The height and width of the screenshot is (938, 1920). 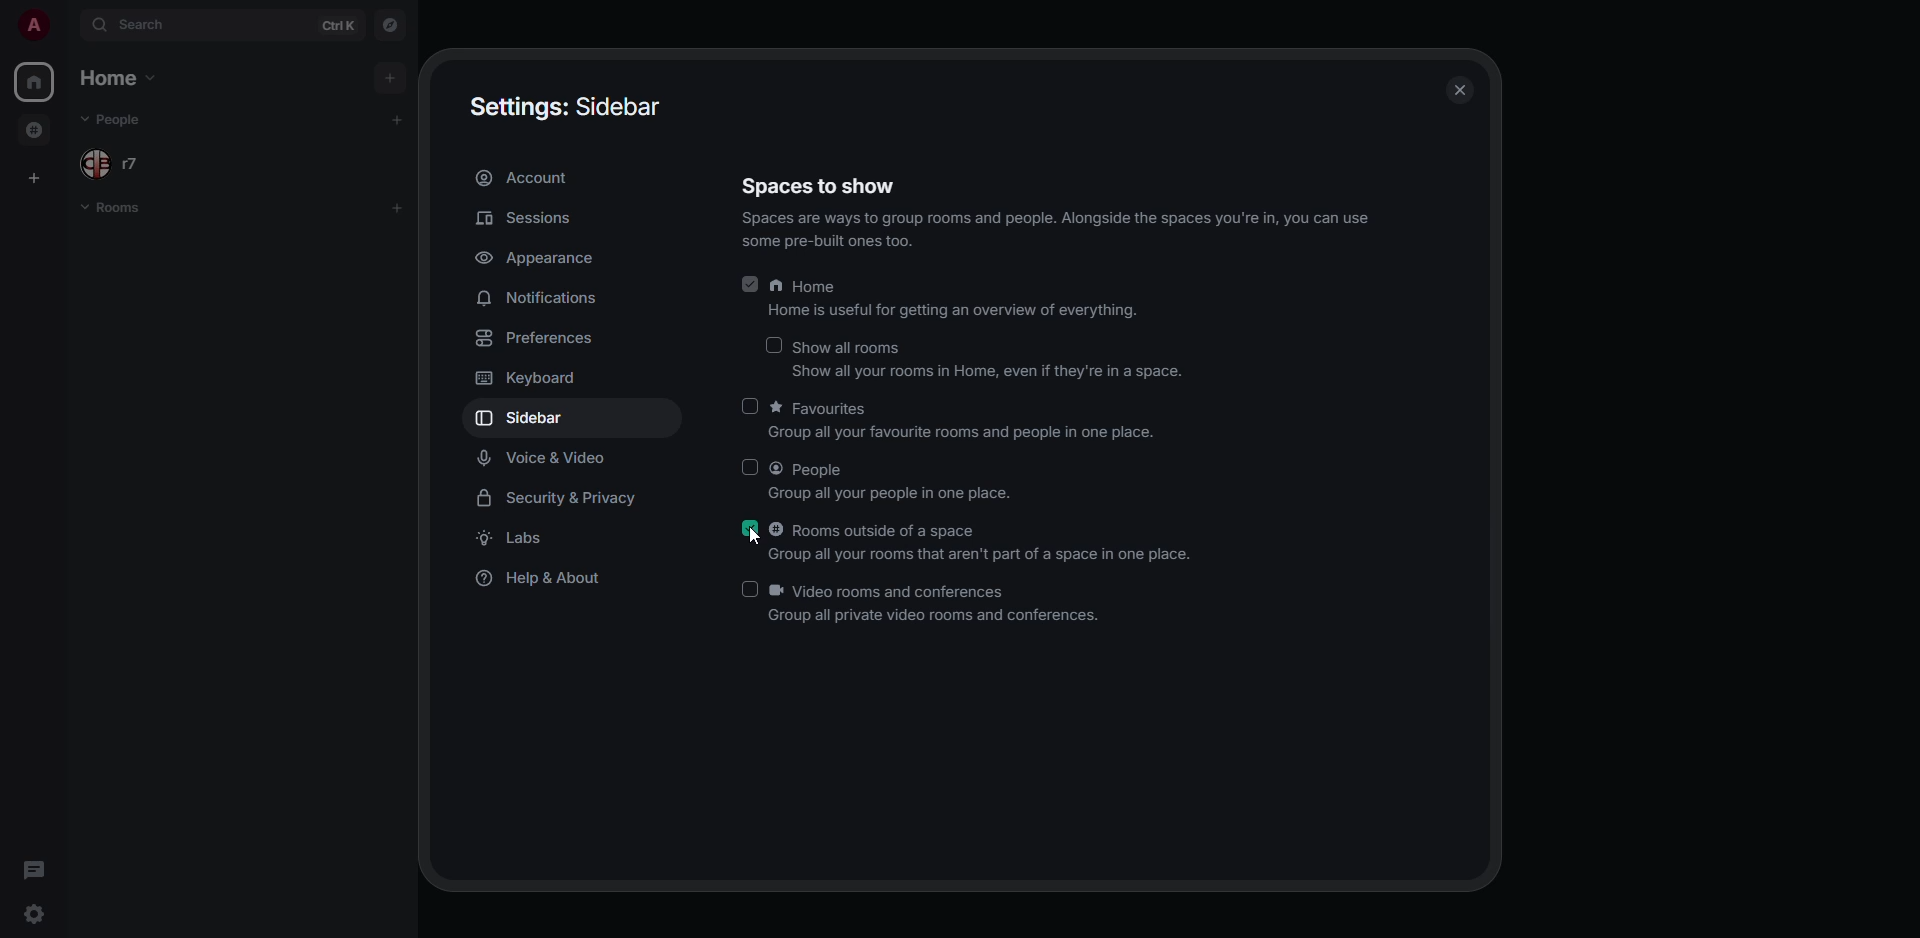 What do you see at coordinates (114, 78) in the screenshot?
I see `home` at bounding box center [114, 78].